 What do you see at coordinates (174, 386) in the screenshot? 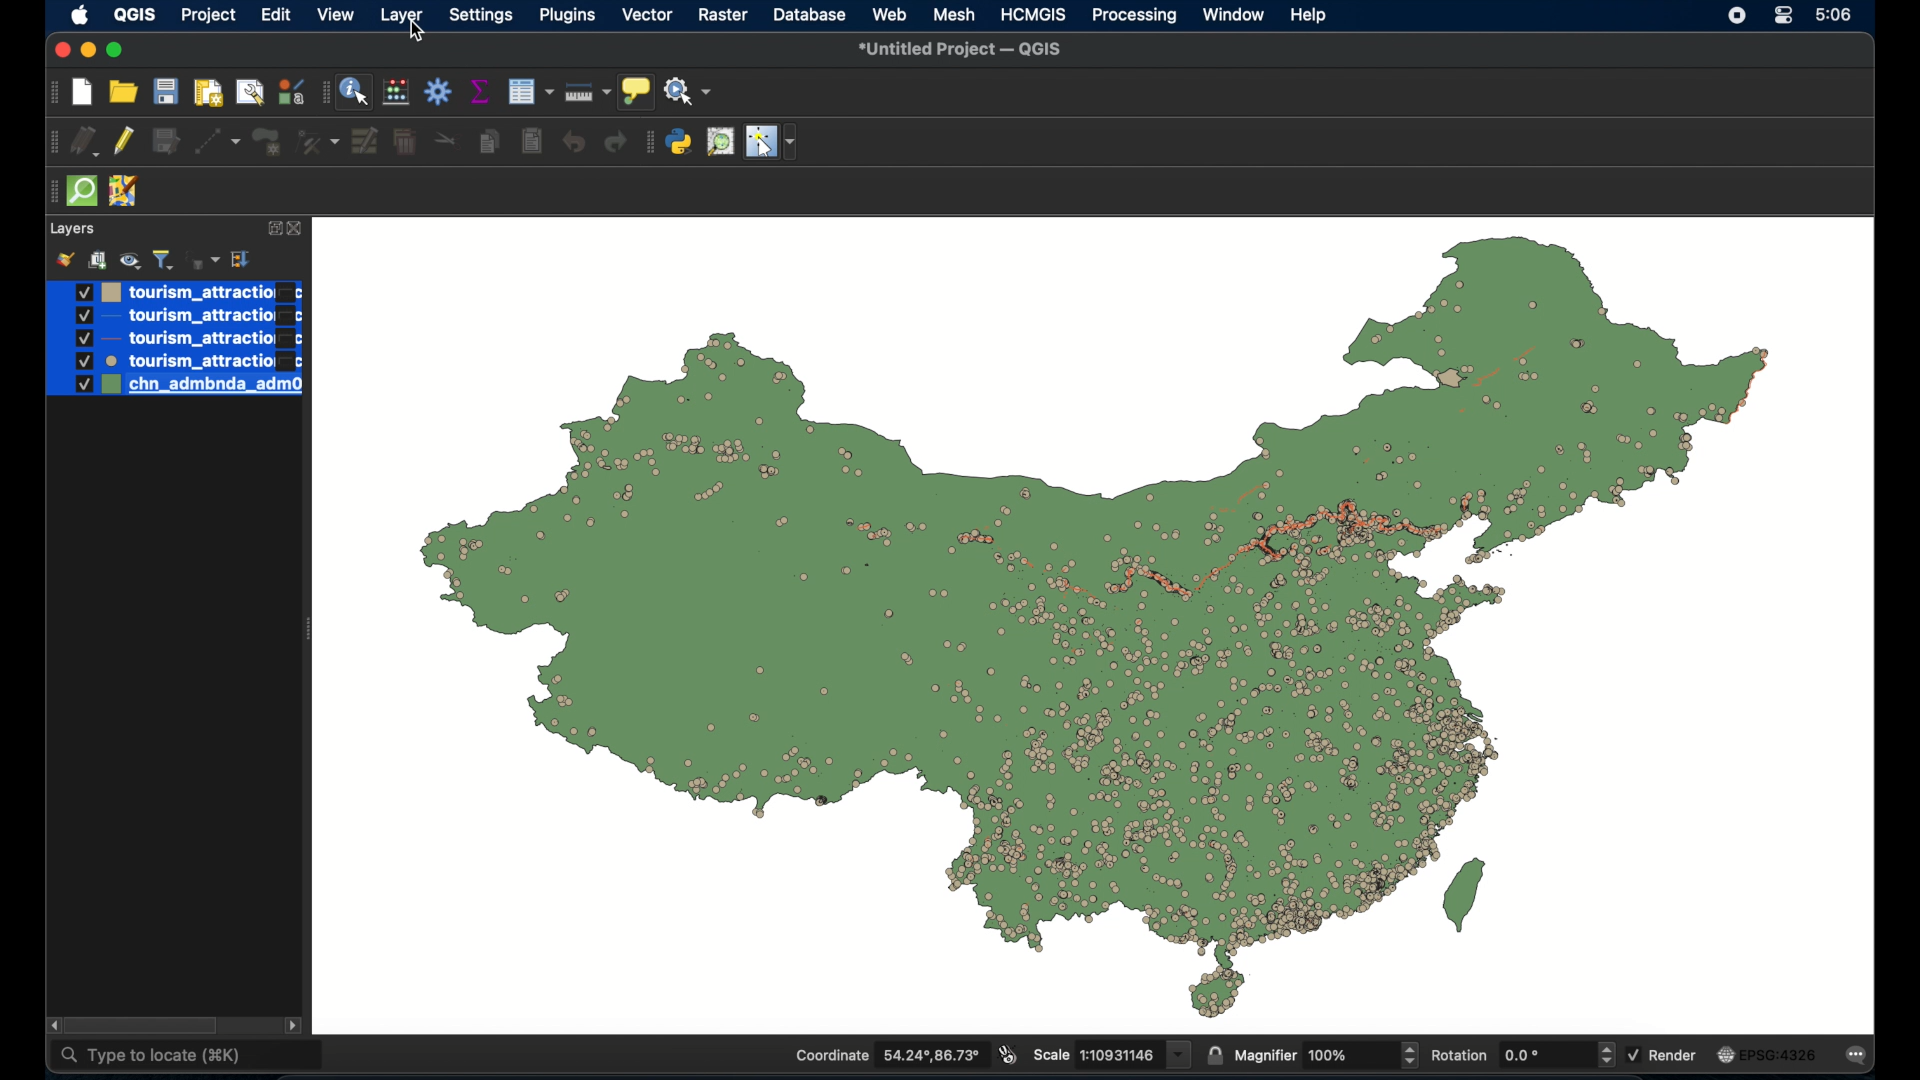
I see `layer 5` at bounding box center [174, 386].